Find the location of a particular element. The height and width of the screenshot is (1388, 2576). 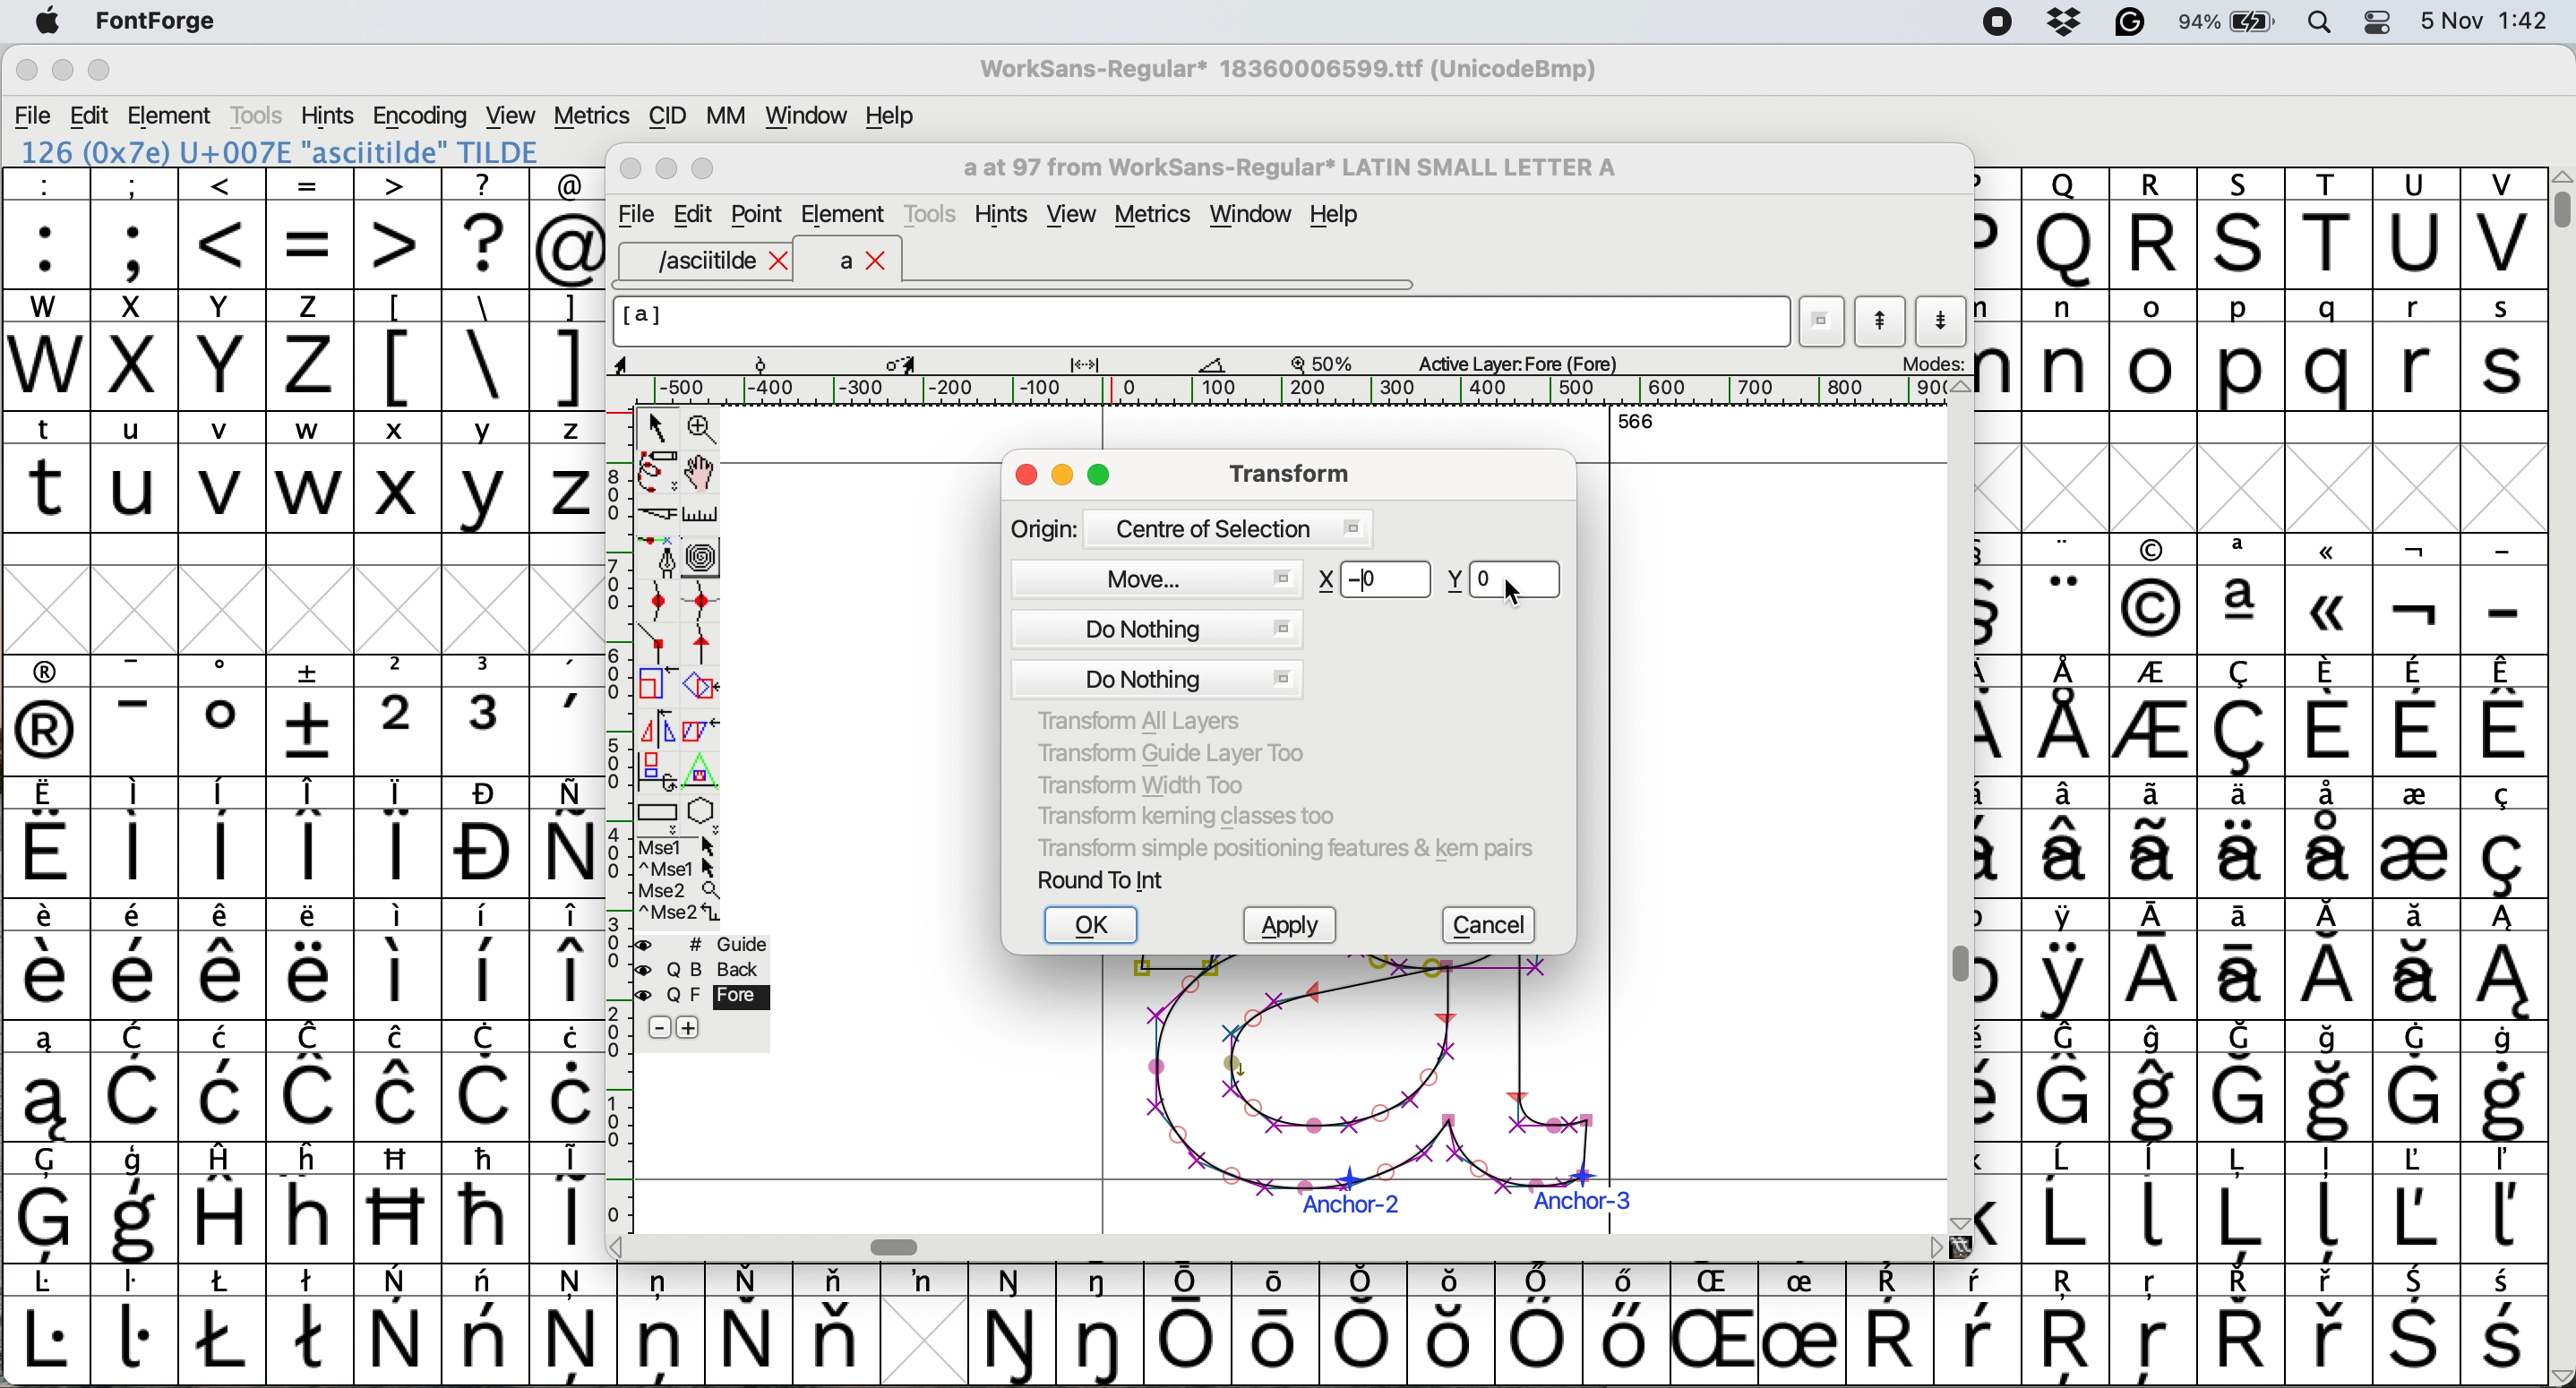

element is located at coordinates (173, 115).